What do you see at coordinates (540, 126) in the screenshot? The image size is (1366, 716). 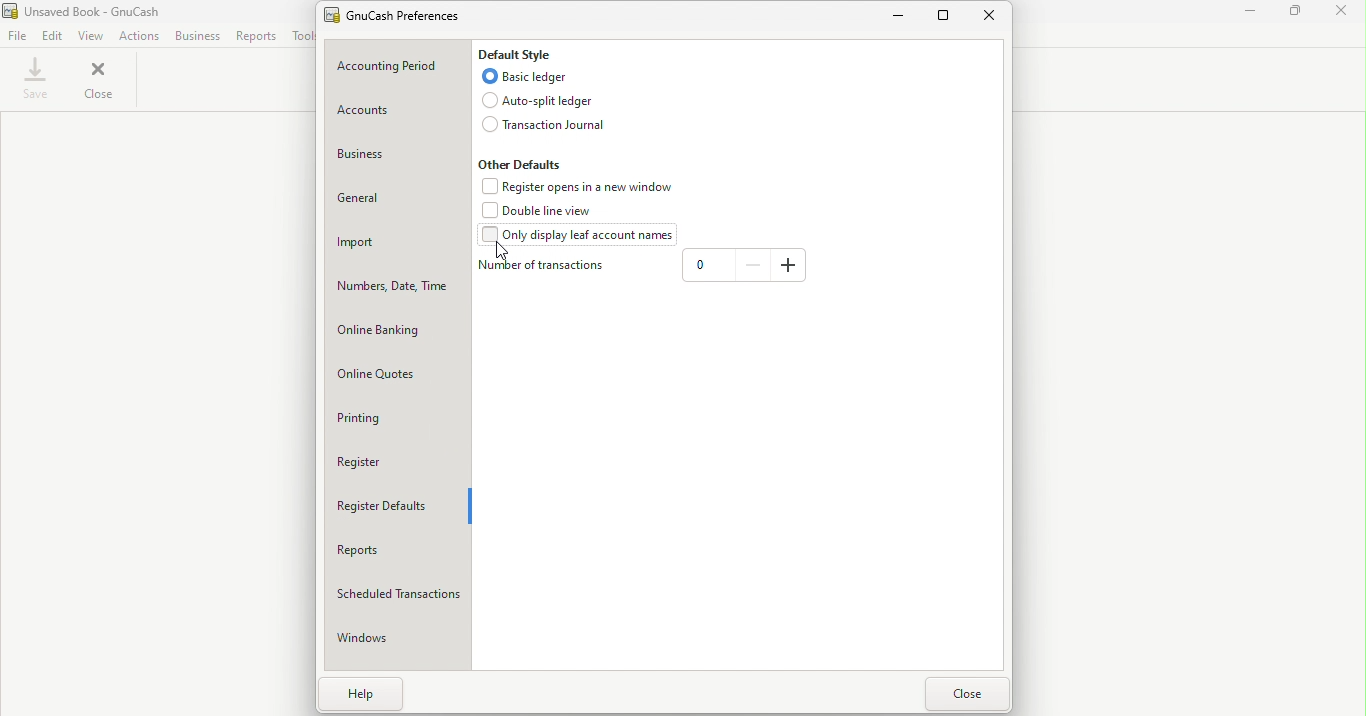 I see `Transaction journal` at bounding box center [540, 126].